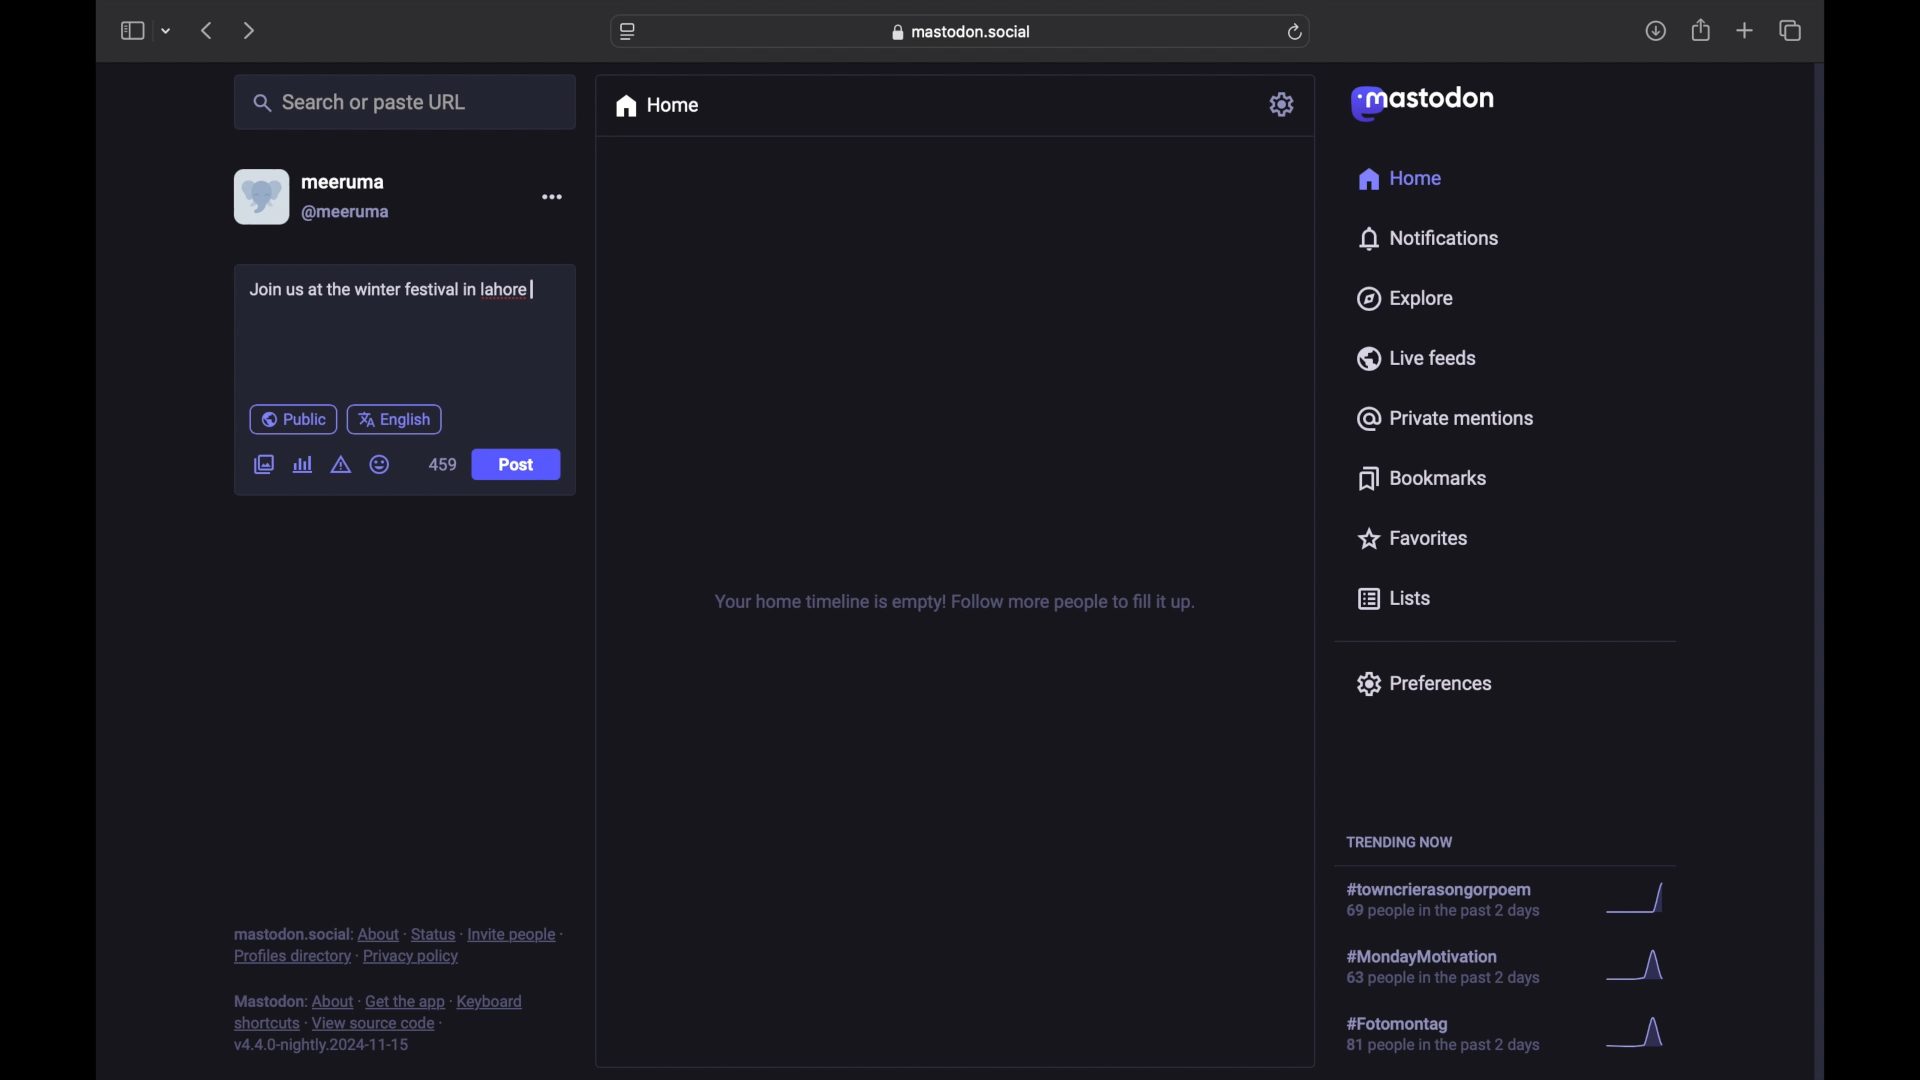 This screenshot has height=1080, width=1920. Describe the element at coordinates (251, 30) in the screenshot. I see `next` at that location.